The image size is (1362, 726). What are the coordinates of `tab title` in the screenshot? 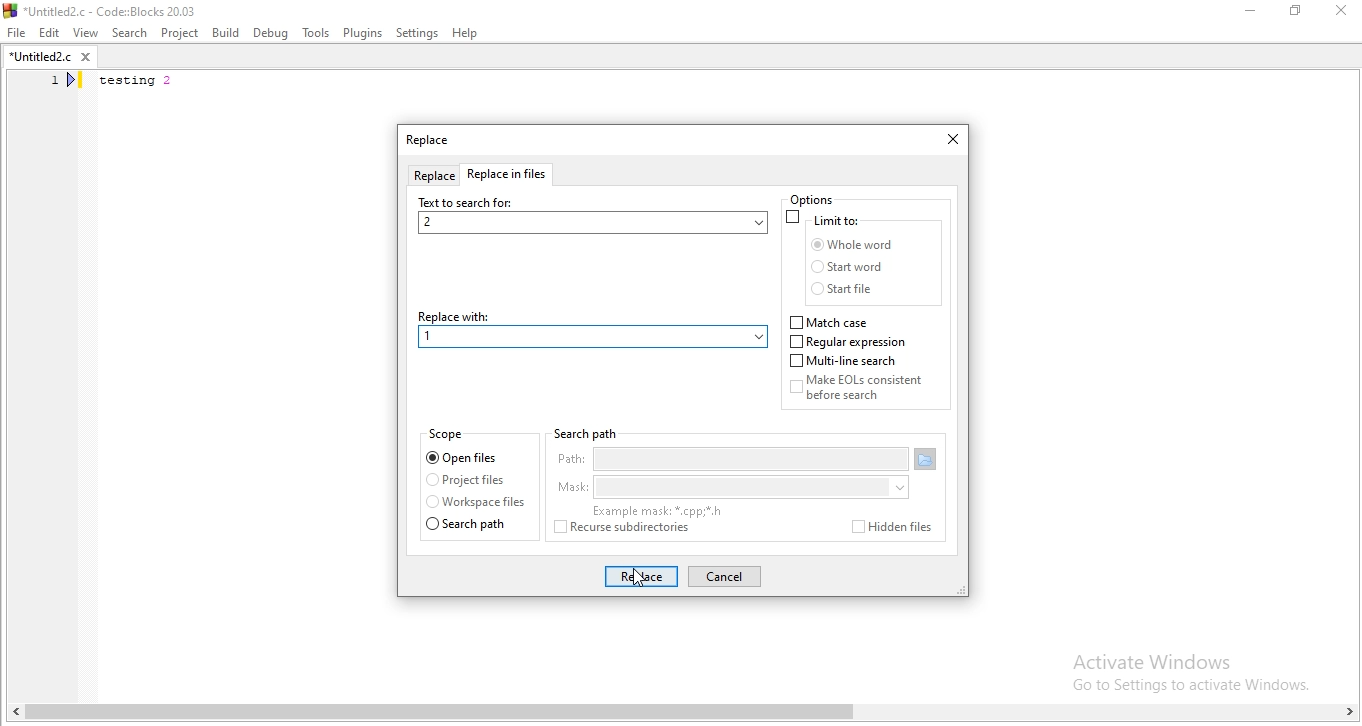 It's located at (428, 142).